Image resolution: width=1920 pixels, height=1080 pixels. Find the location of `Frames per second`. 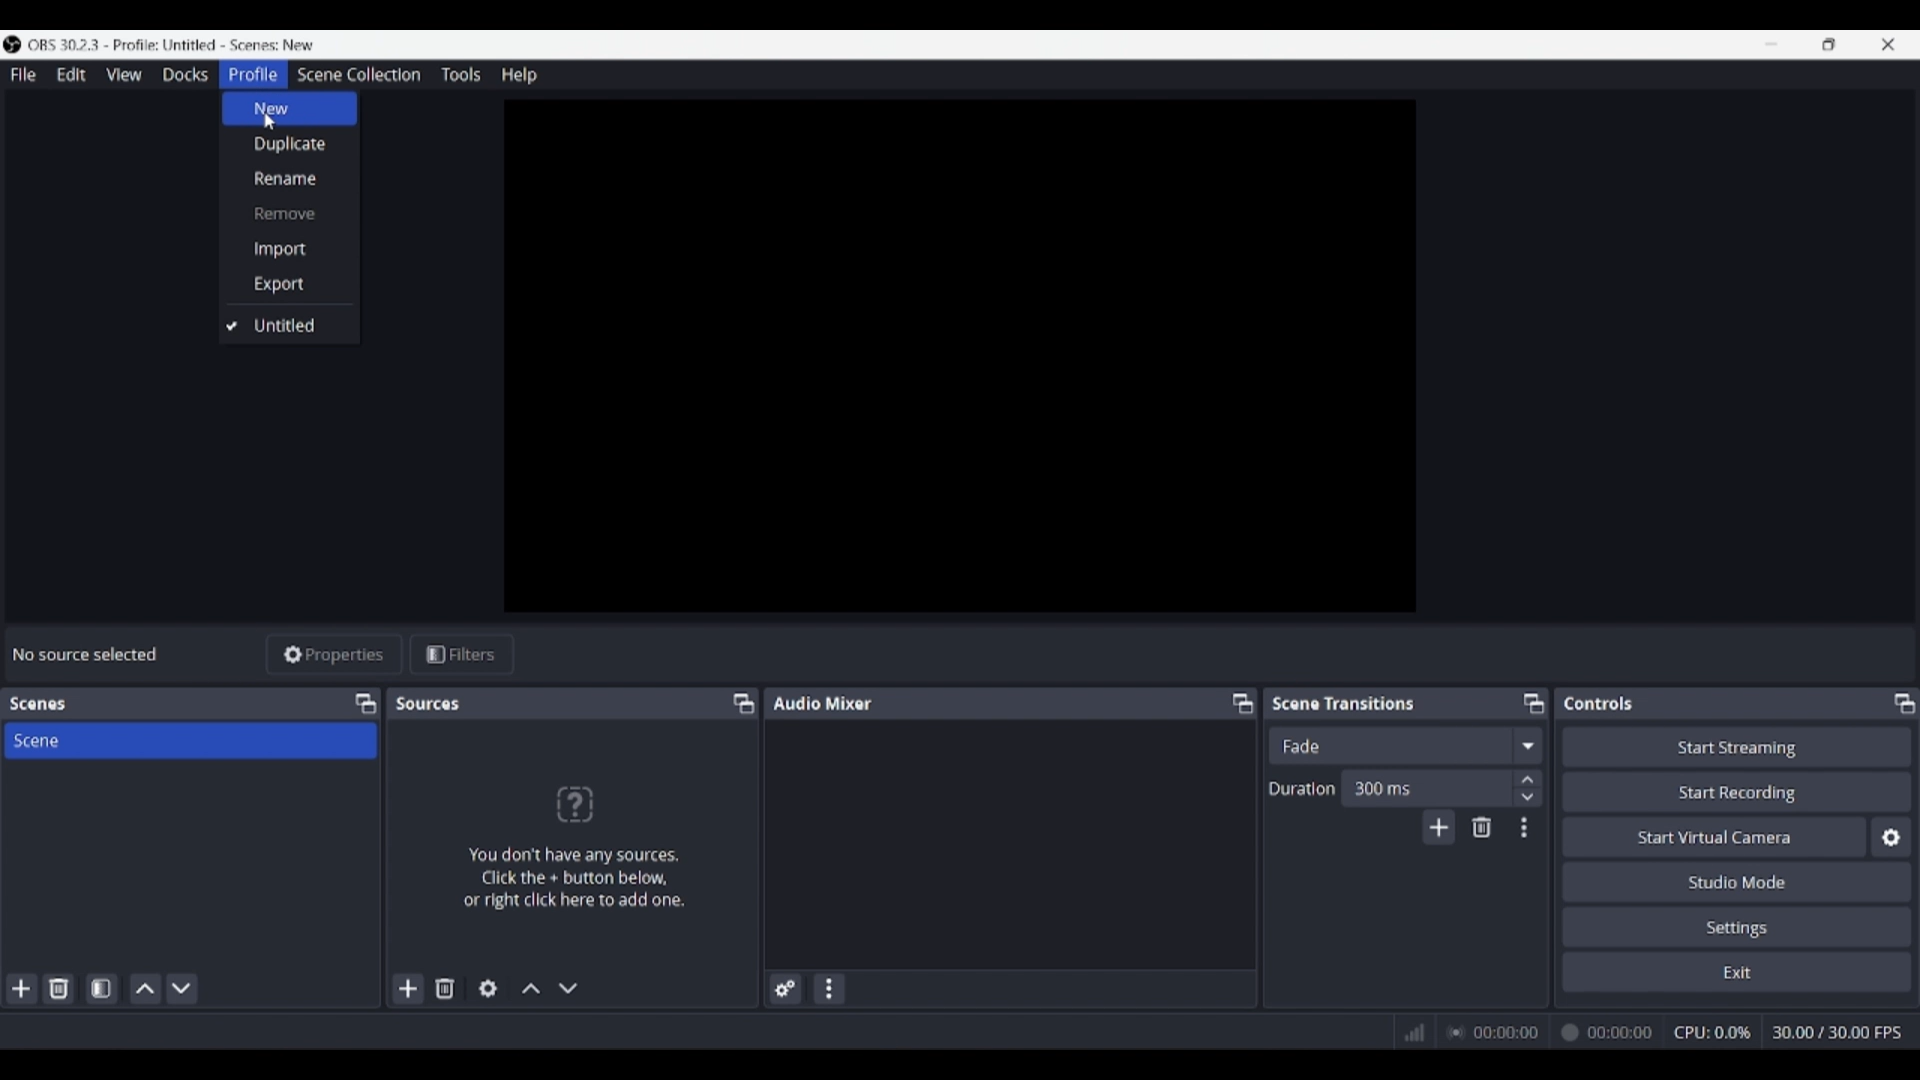

Frames per second is located at coordinates (1837, 1033).